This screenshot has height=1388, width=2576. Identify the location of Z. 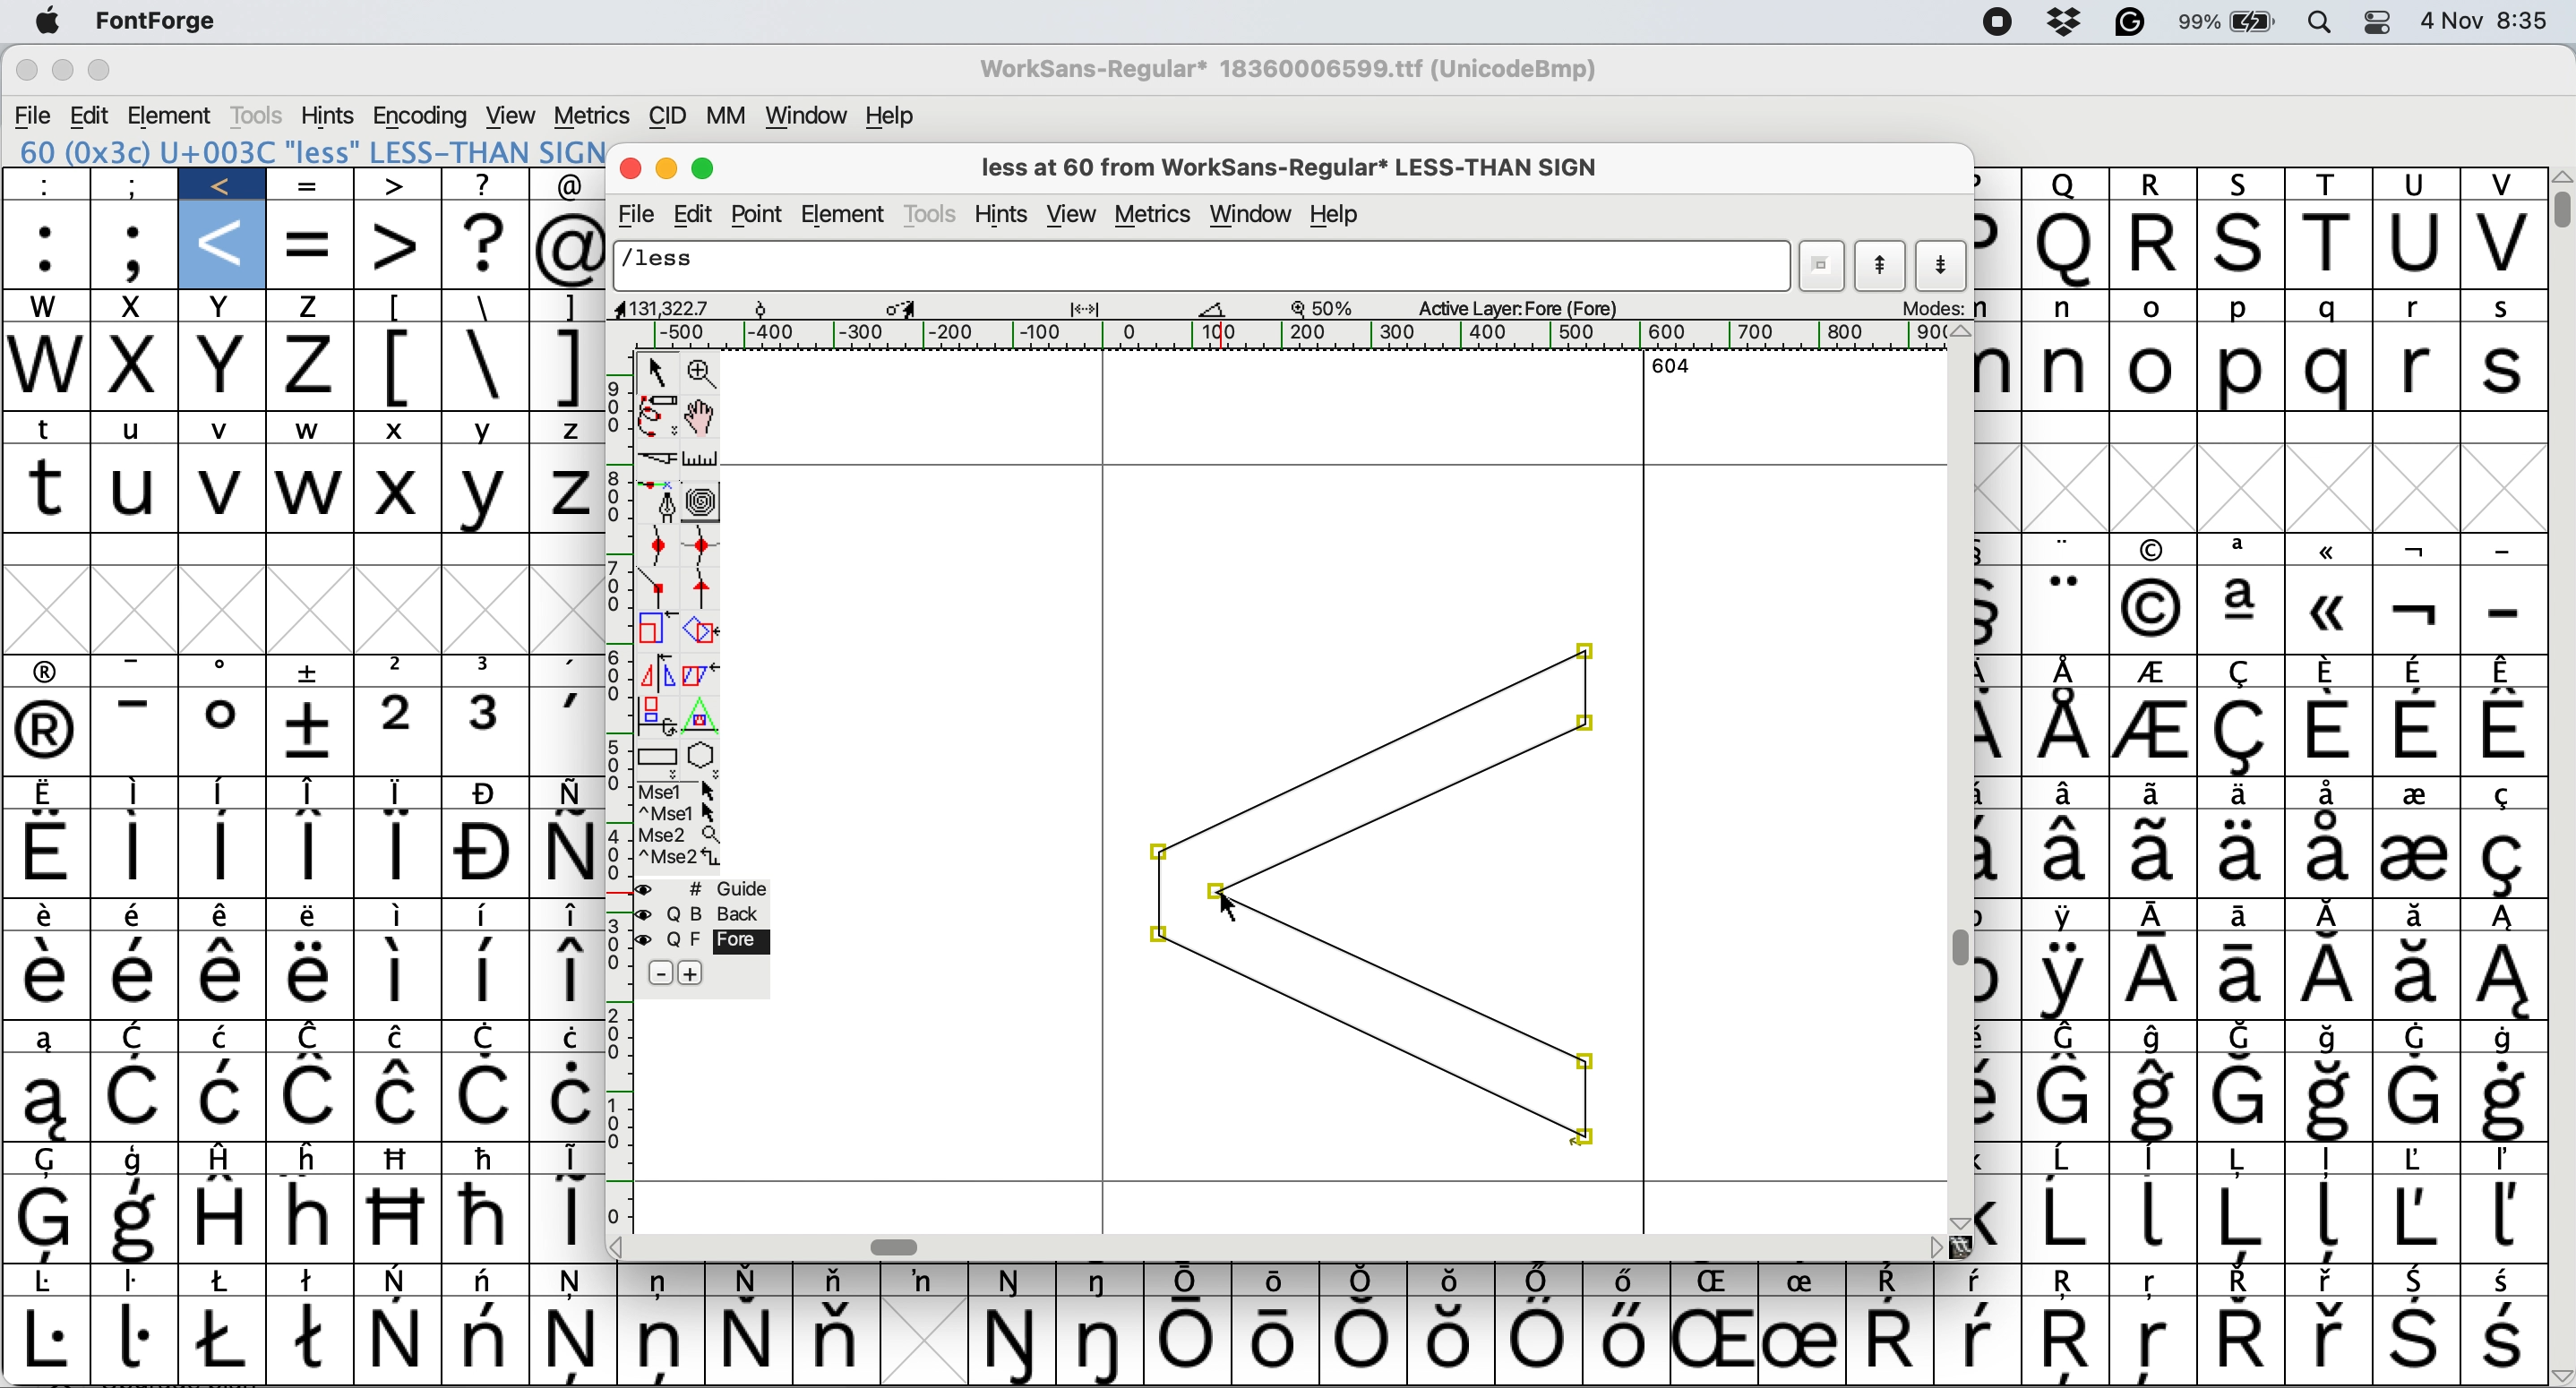
(564, 491).